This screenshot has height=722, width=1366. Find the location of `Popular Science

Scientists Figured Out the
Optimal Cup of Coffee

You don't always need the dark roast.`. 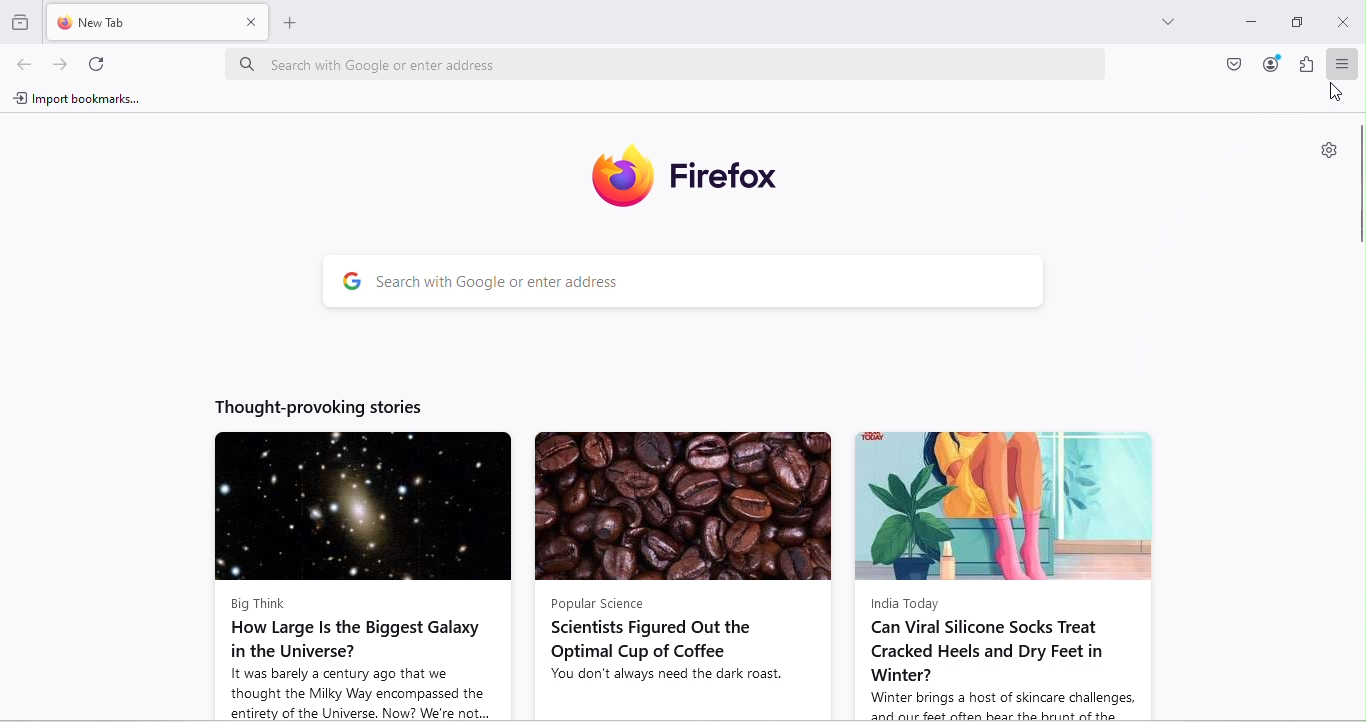

Popular Science

Scientists Figured Out the
Optimal Cup of Coffee

You don't always need the dark roast. is located at coordinates (670, 649).